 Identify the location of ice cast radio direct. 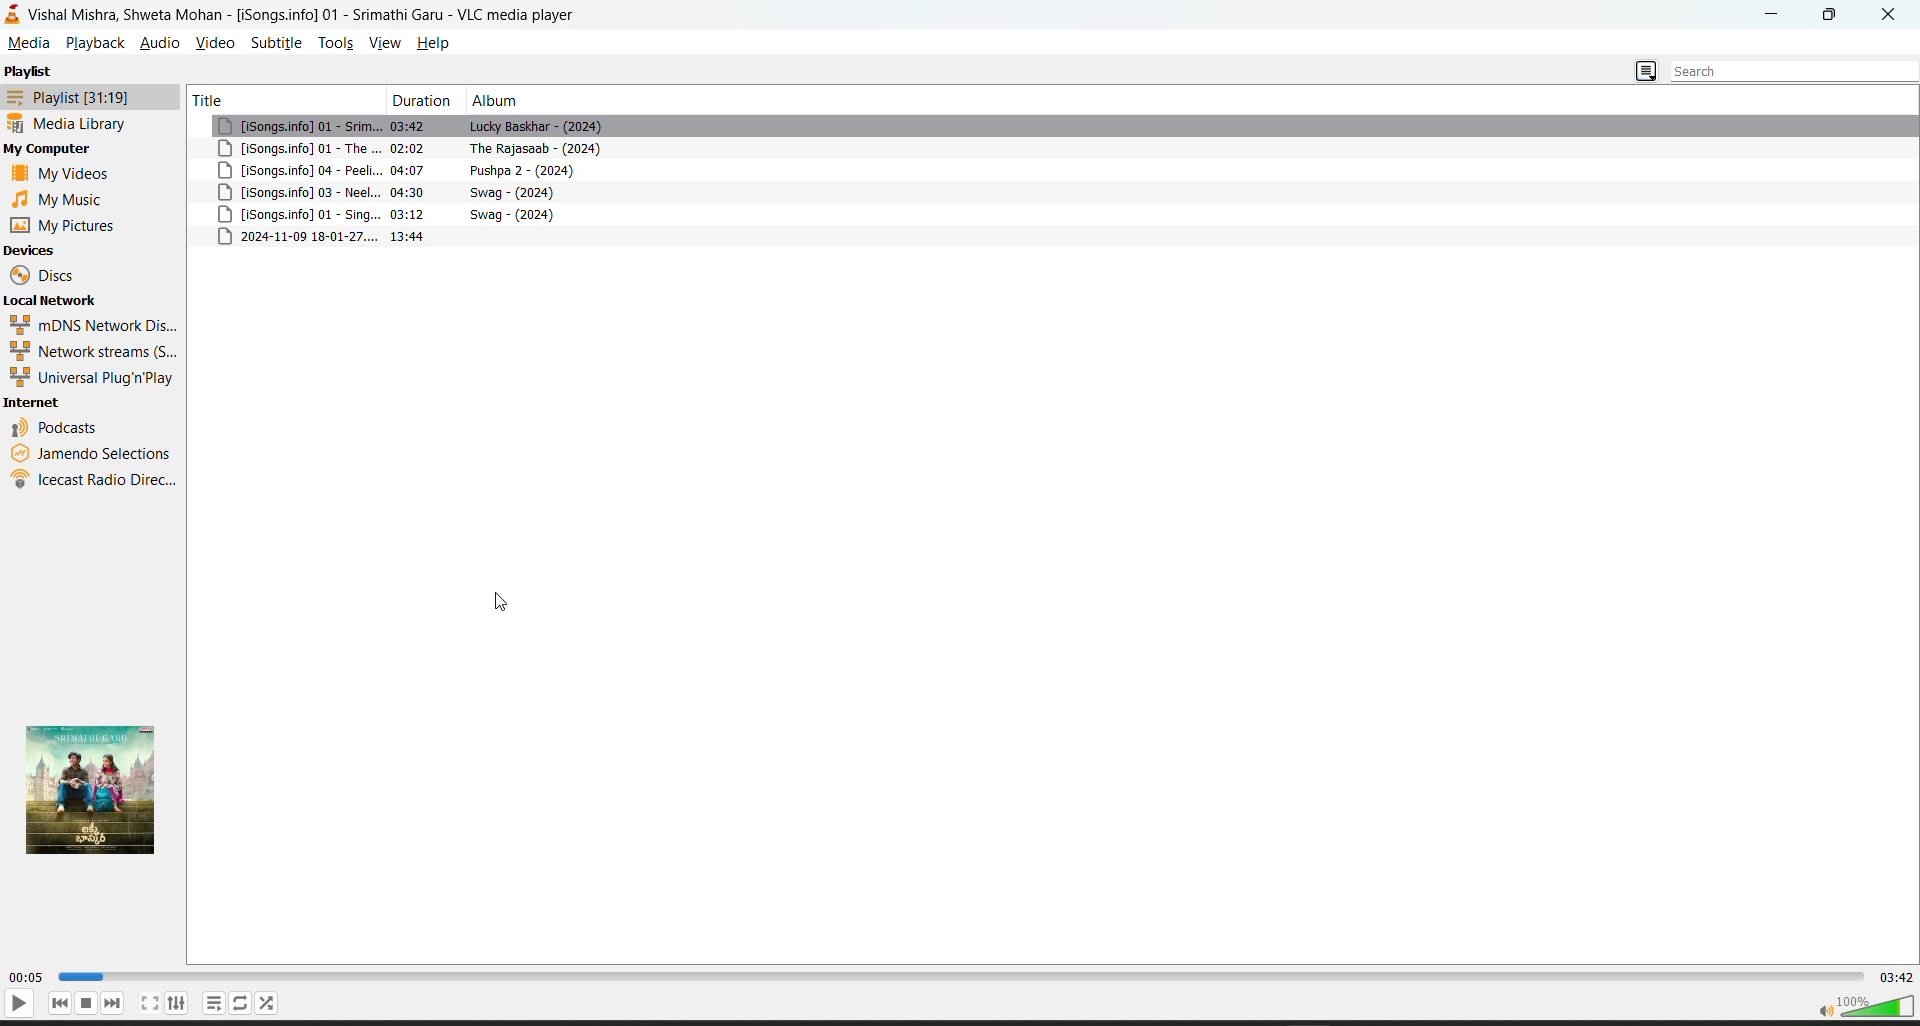
(95, 481).